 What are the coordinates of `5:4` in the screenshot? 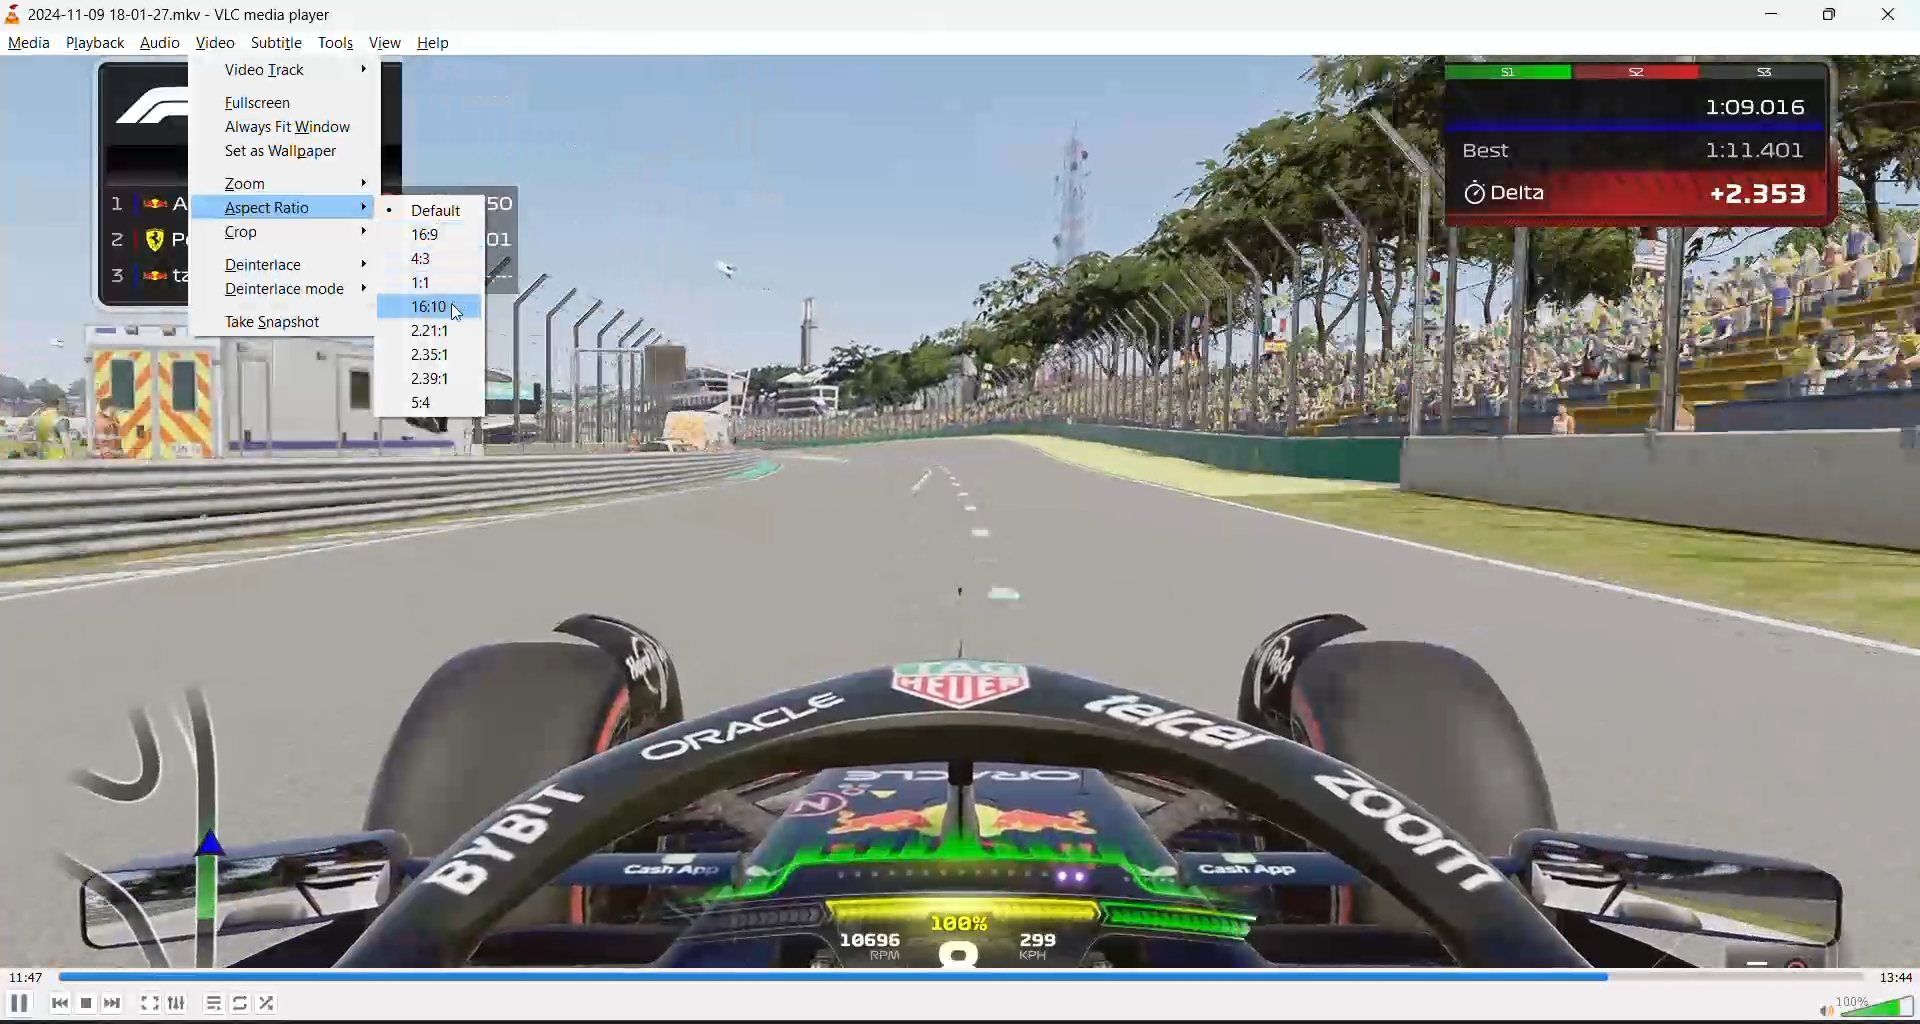 It's located at (425, 400).